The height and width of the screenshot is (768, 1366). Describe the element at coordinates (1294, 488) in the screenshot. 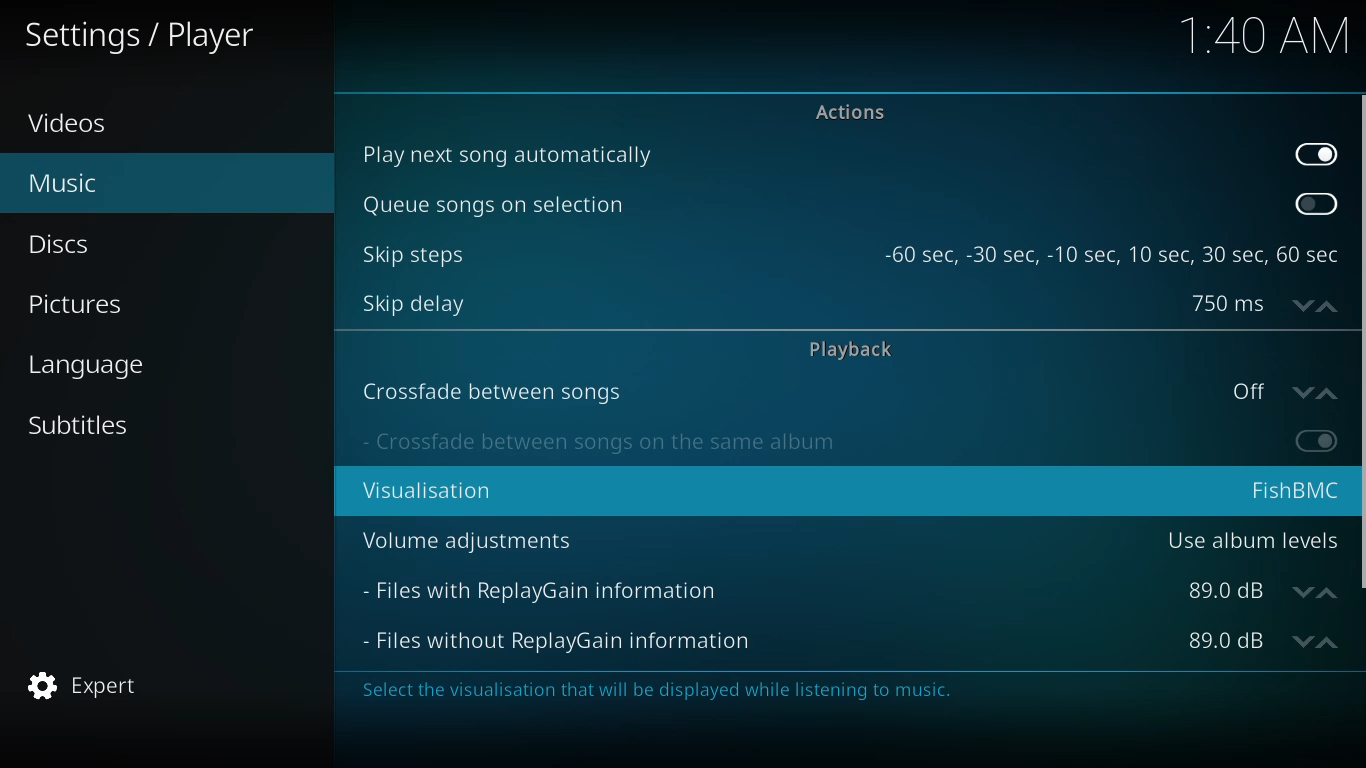

I see `fishbmc ` at that location.